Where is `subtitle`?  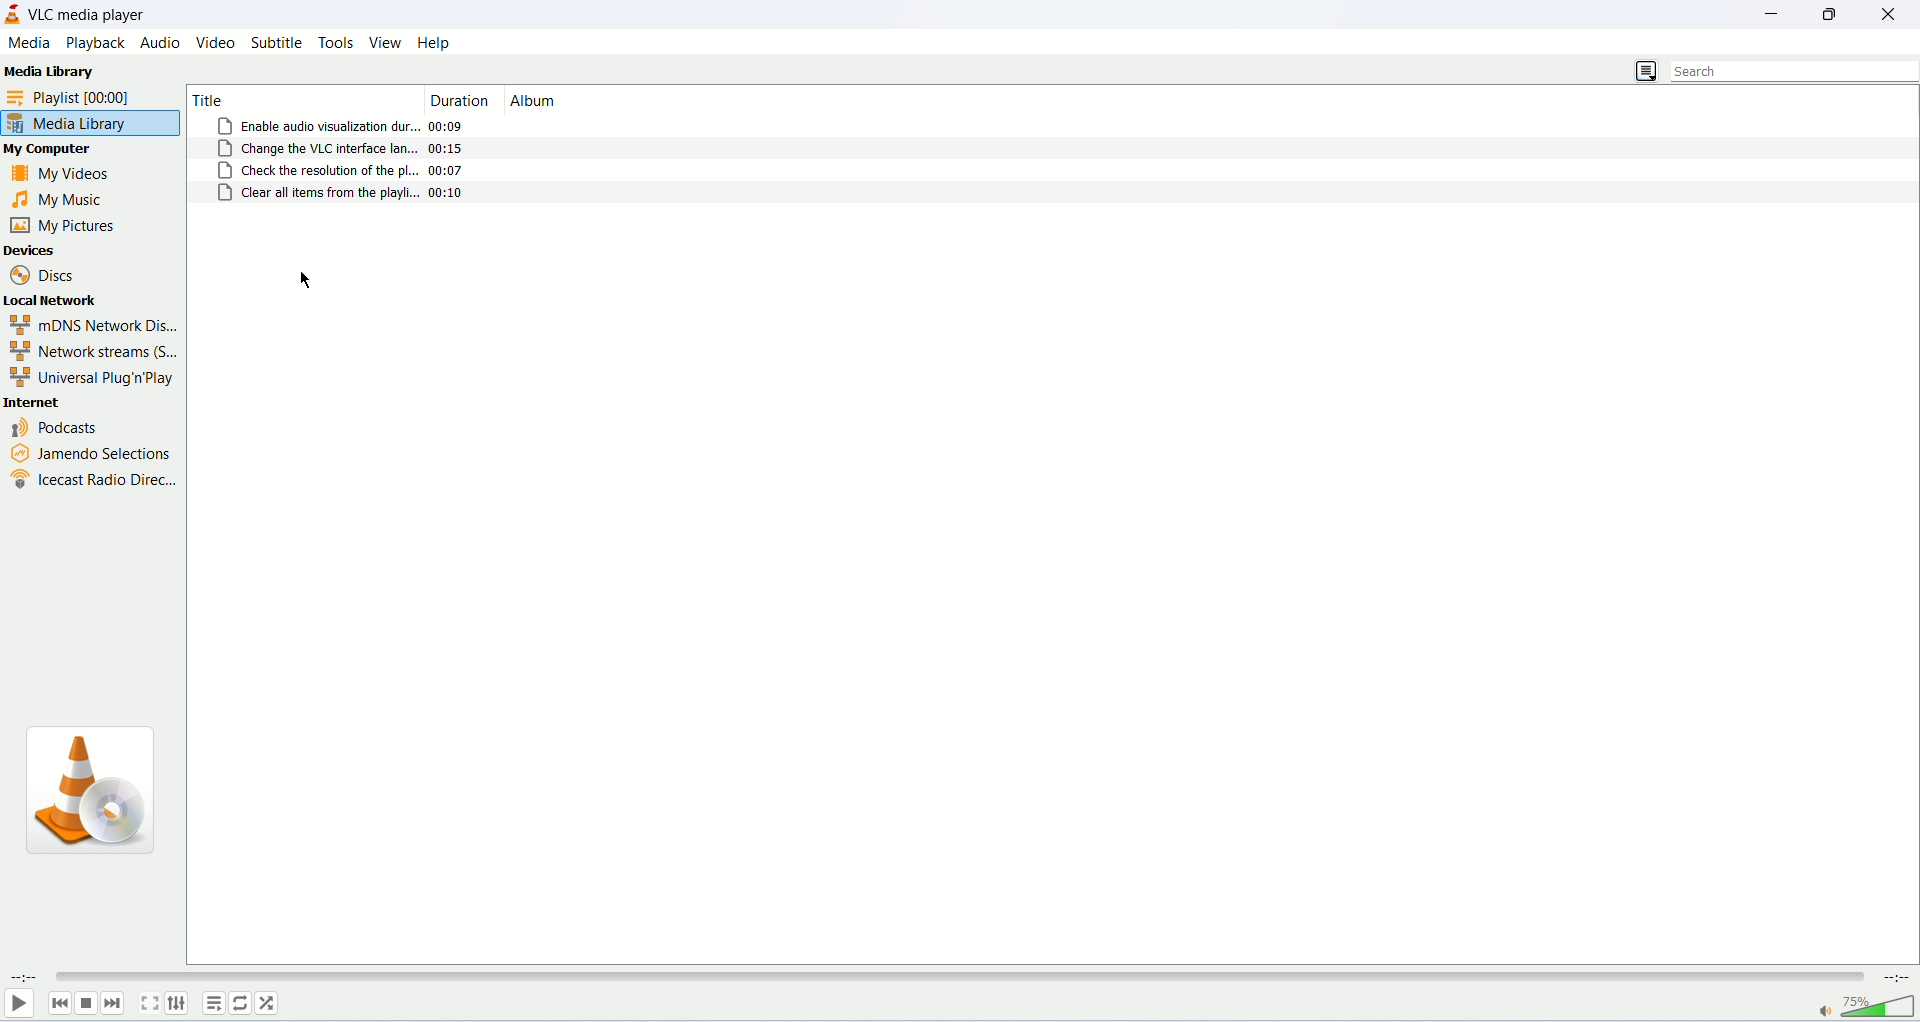
subtitle is located at coordinates (274, 42).